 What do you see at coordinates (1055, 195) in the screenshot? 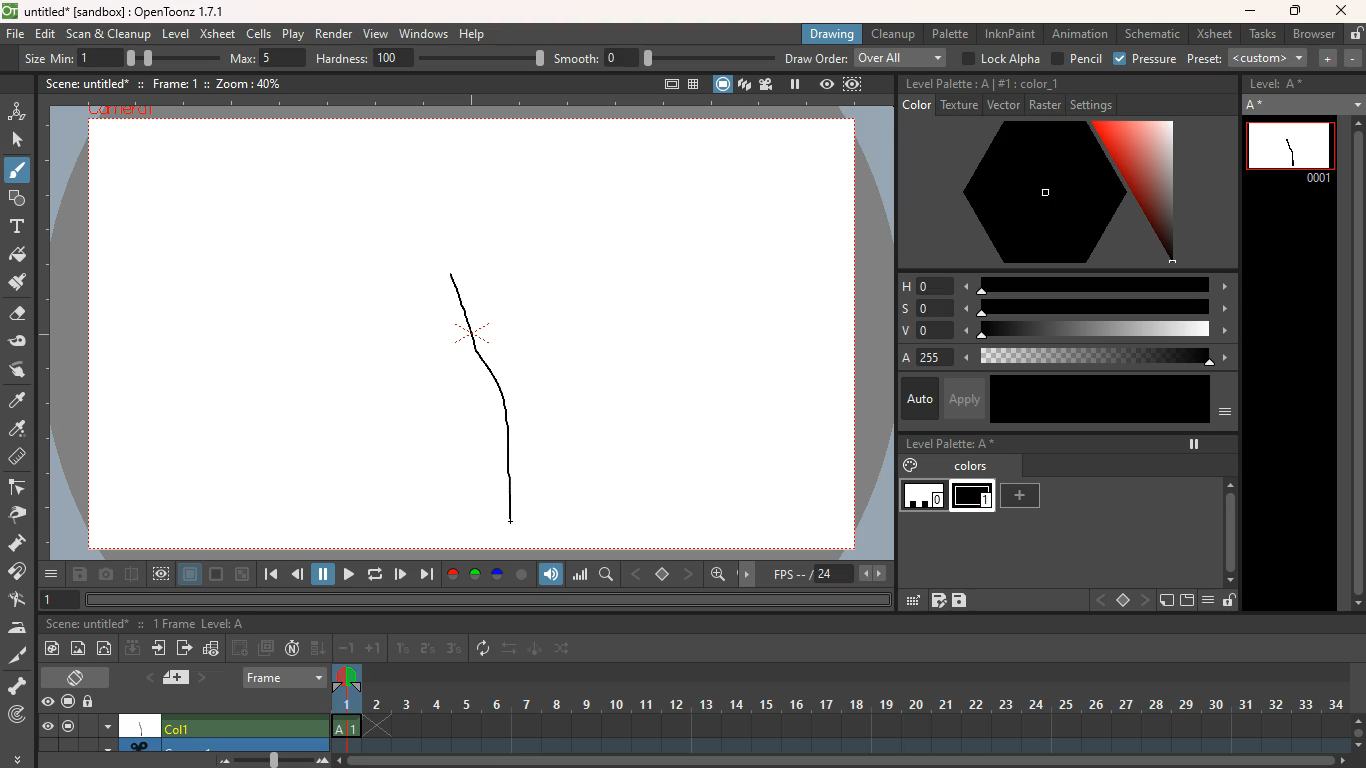
I see `color` at bounding box center [1055, 195].